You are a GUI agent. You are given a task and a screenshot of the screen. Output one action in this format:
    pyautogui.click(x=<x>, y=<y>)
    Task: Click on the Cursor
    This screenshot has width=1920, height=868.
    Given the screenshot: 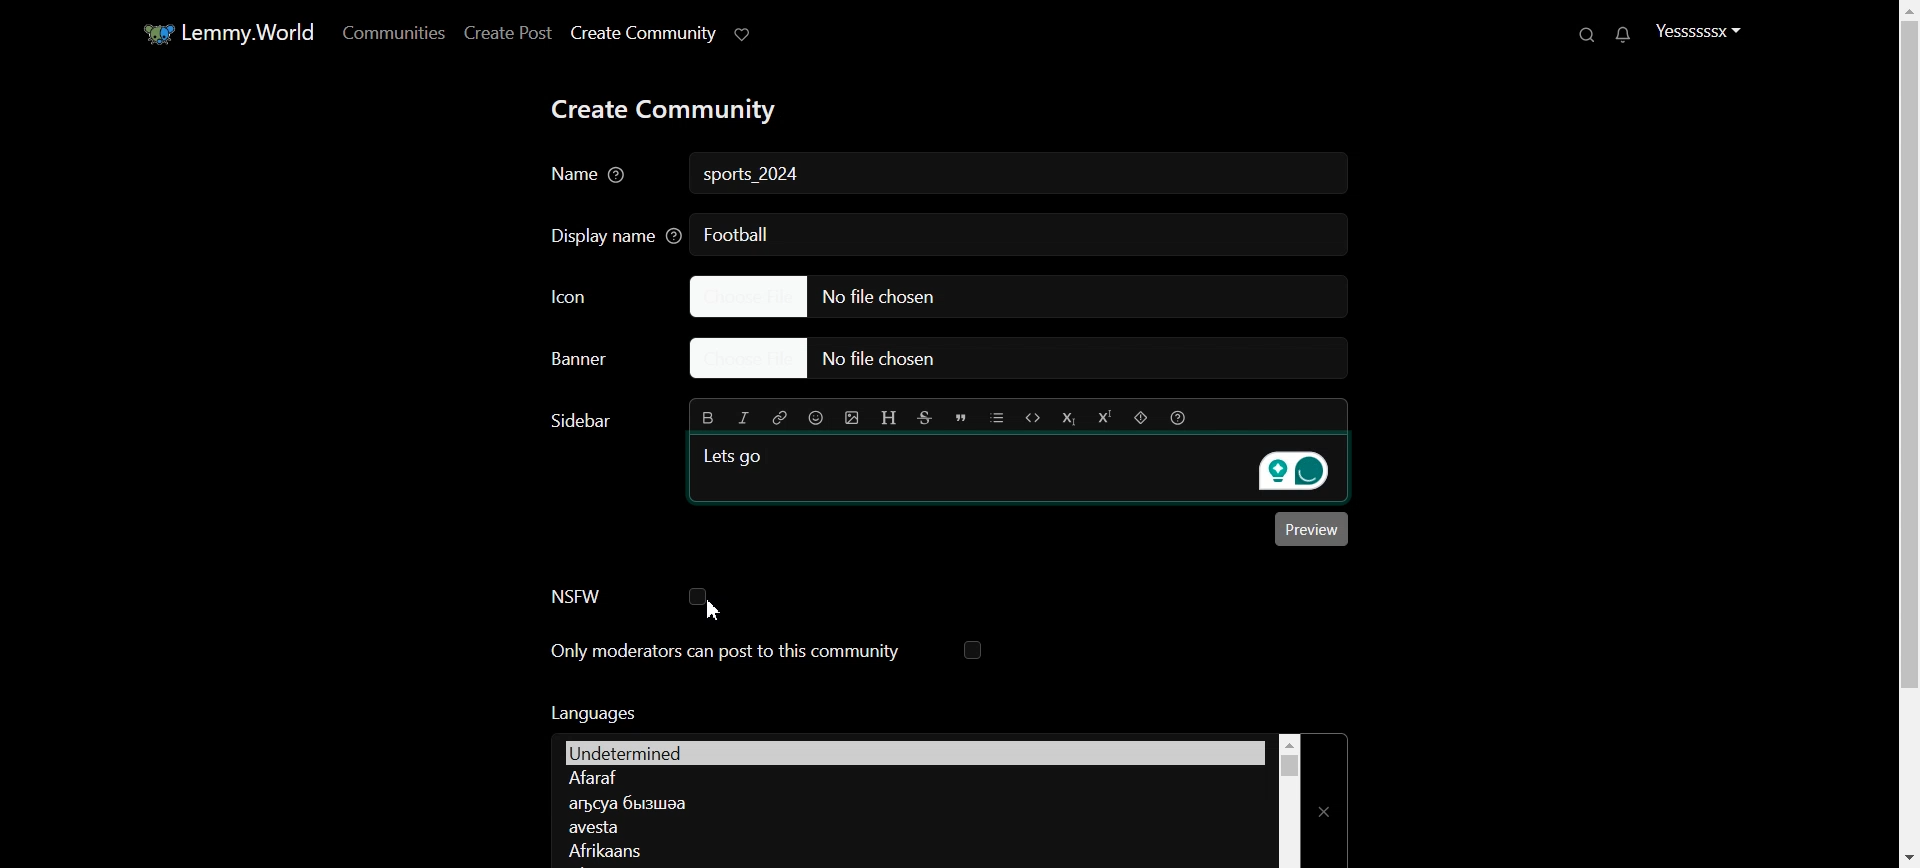 What is the action you would take?
    pyautogui.click(x=714, y=610)
    